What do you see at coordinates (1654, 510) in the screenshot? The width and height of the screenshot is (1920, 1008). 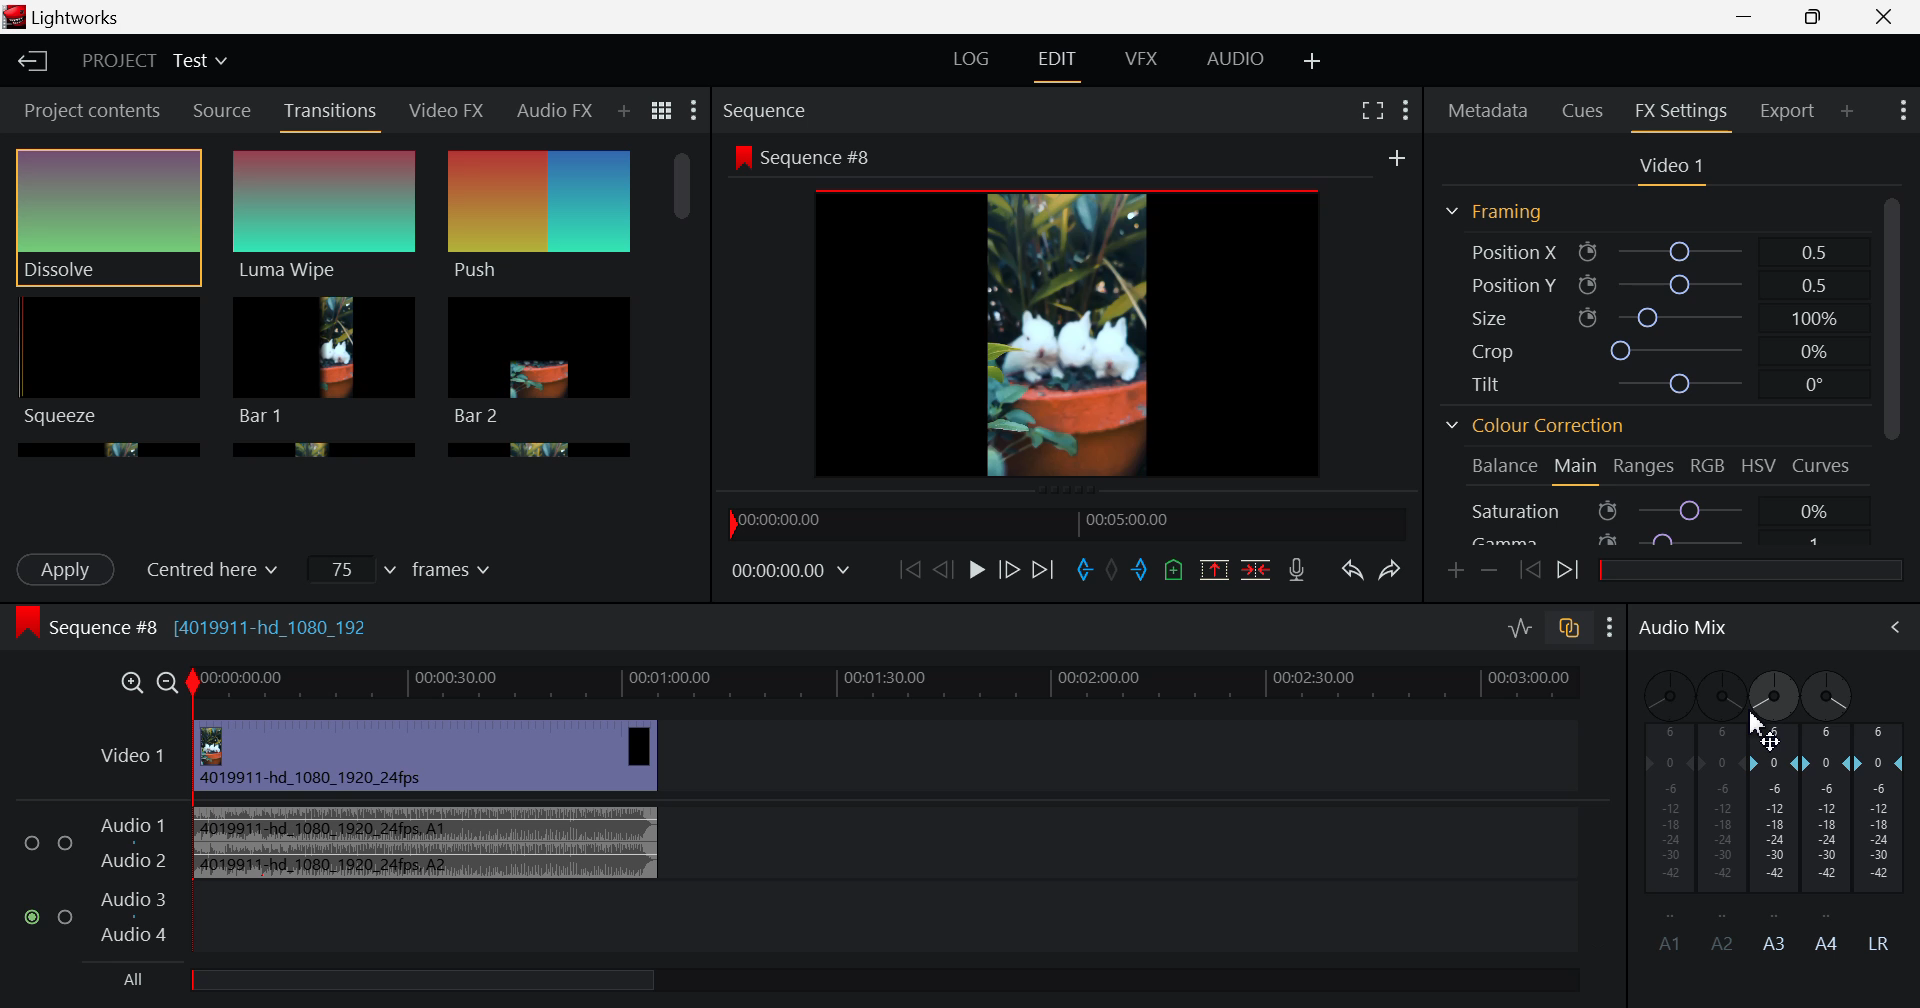 I see `Saturation` at bounding box center [1654, 510].